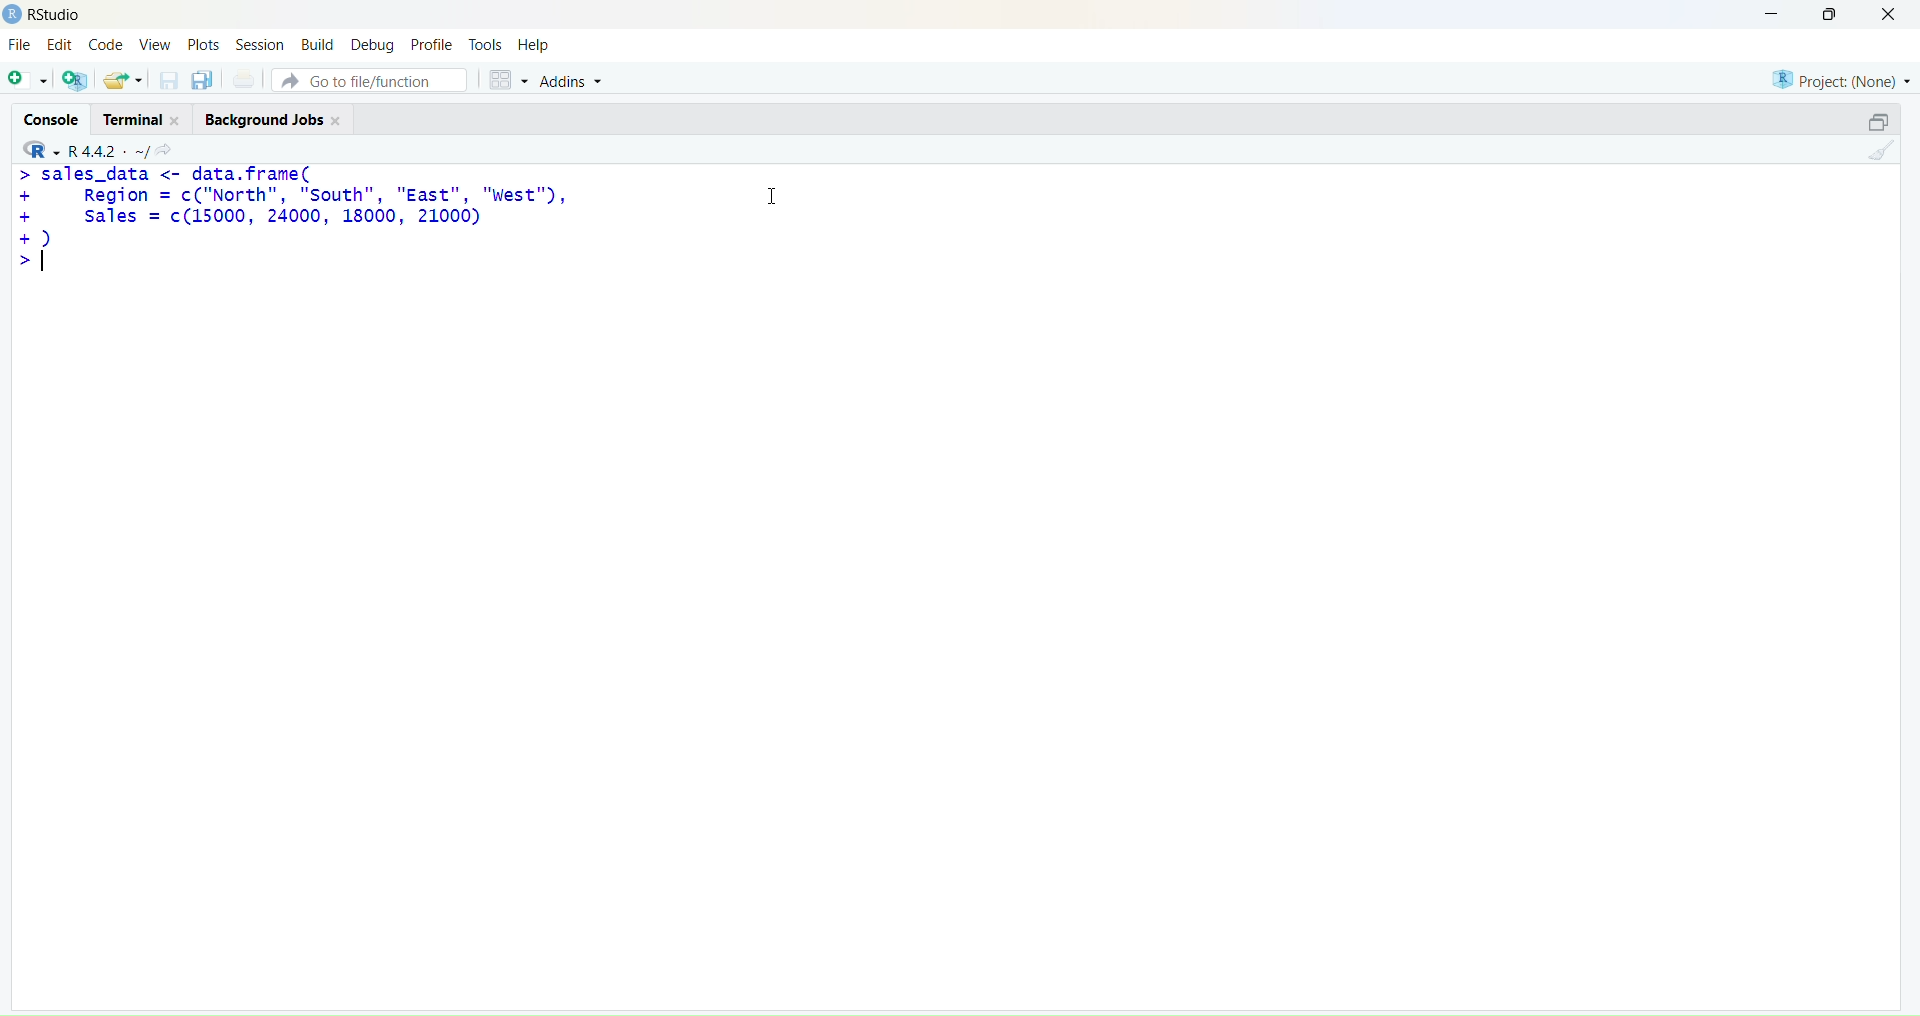 The width and height of the screenshot is (1920, 1016). I want to click on tools, so click(485, 44).